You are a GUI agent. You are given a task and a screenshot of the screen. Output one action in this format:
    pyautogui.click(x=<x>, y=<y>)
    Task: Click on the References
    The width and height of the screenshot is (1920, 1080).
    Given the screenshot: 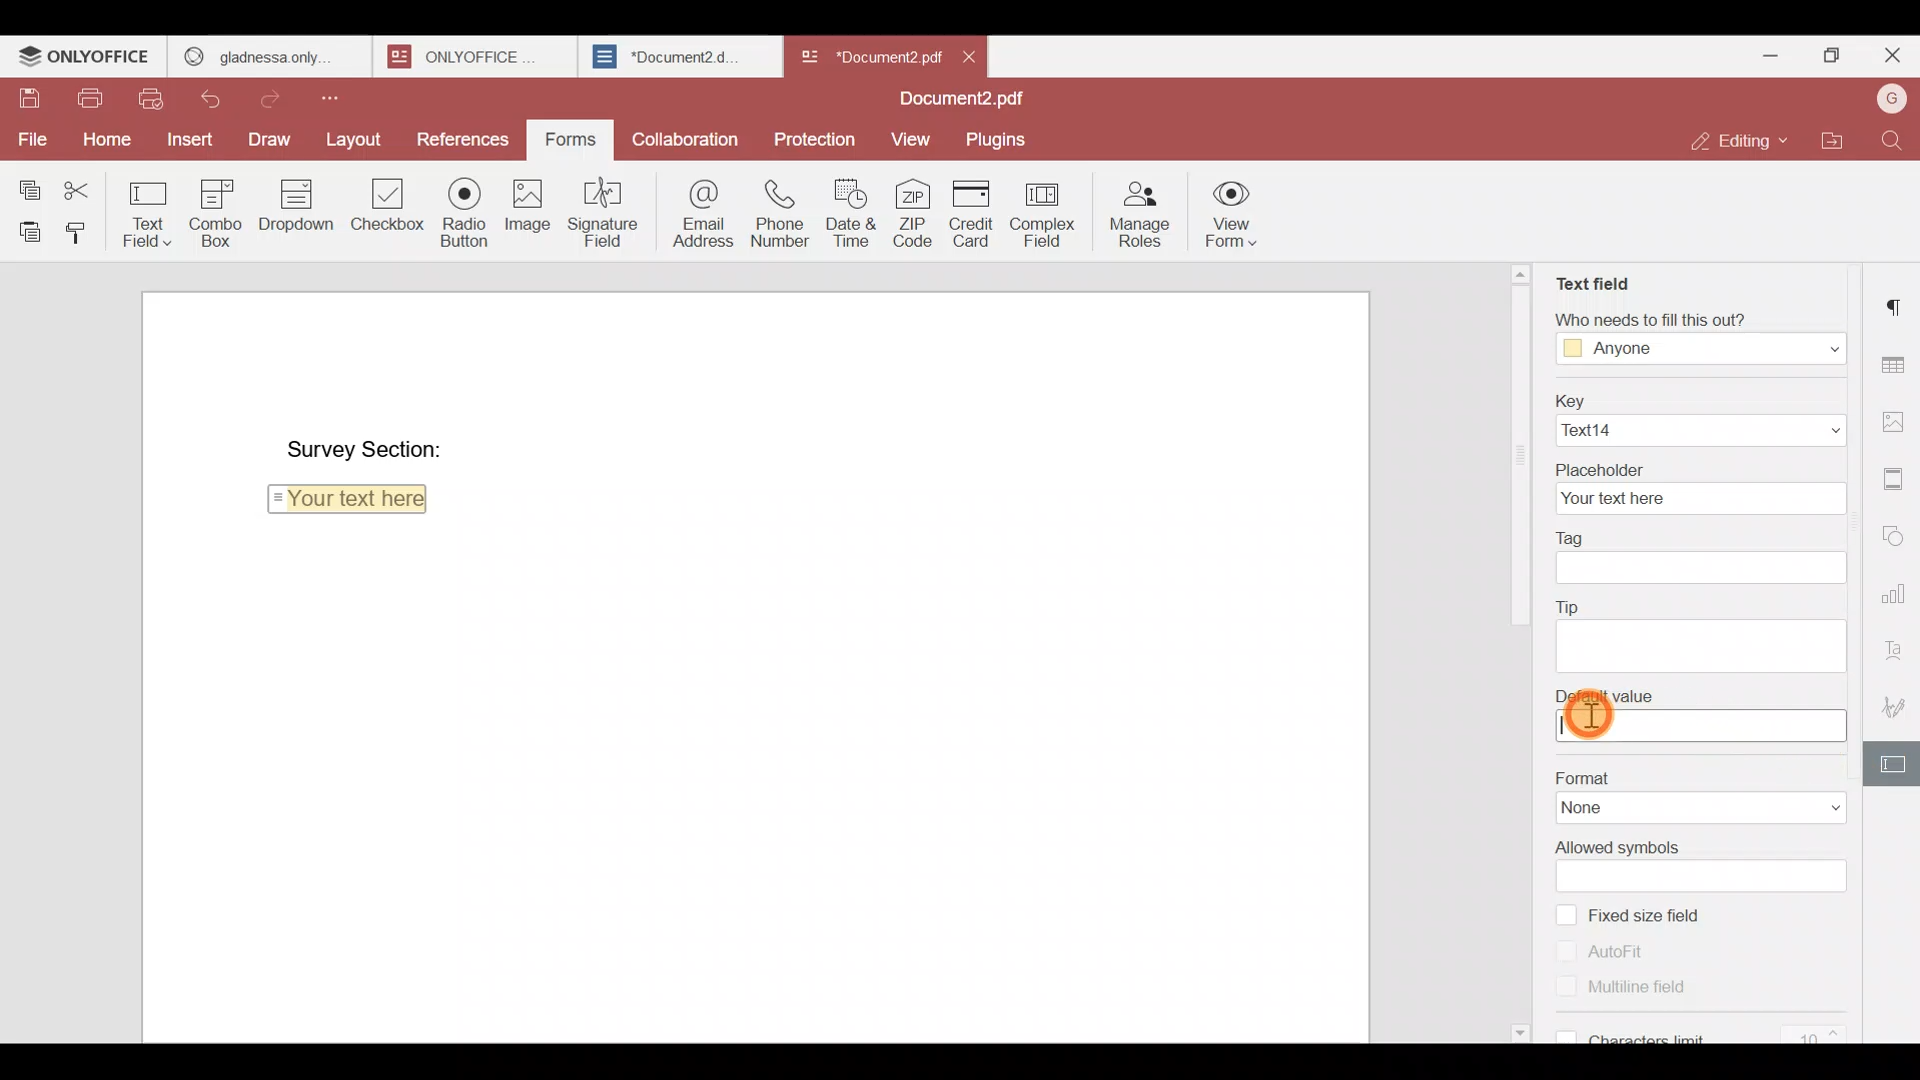 What is the action you would take?
    pyautogui.click(x=461, y=134)
    